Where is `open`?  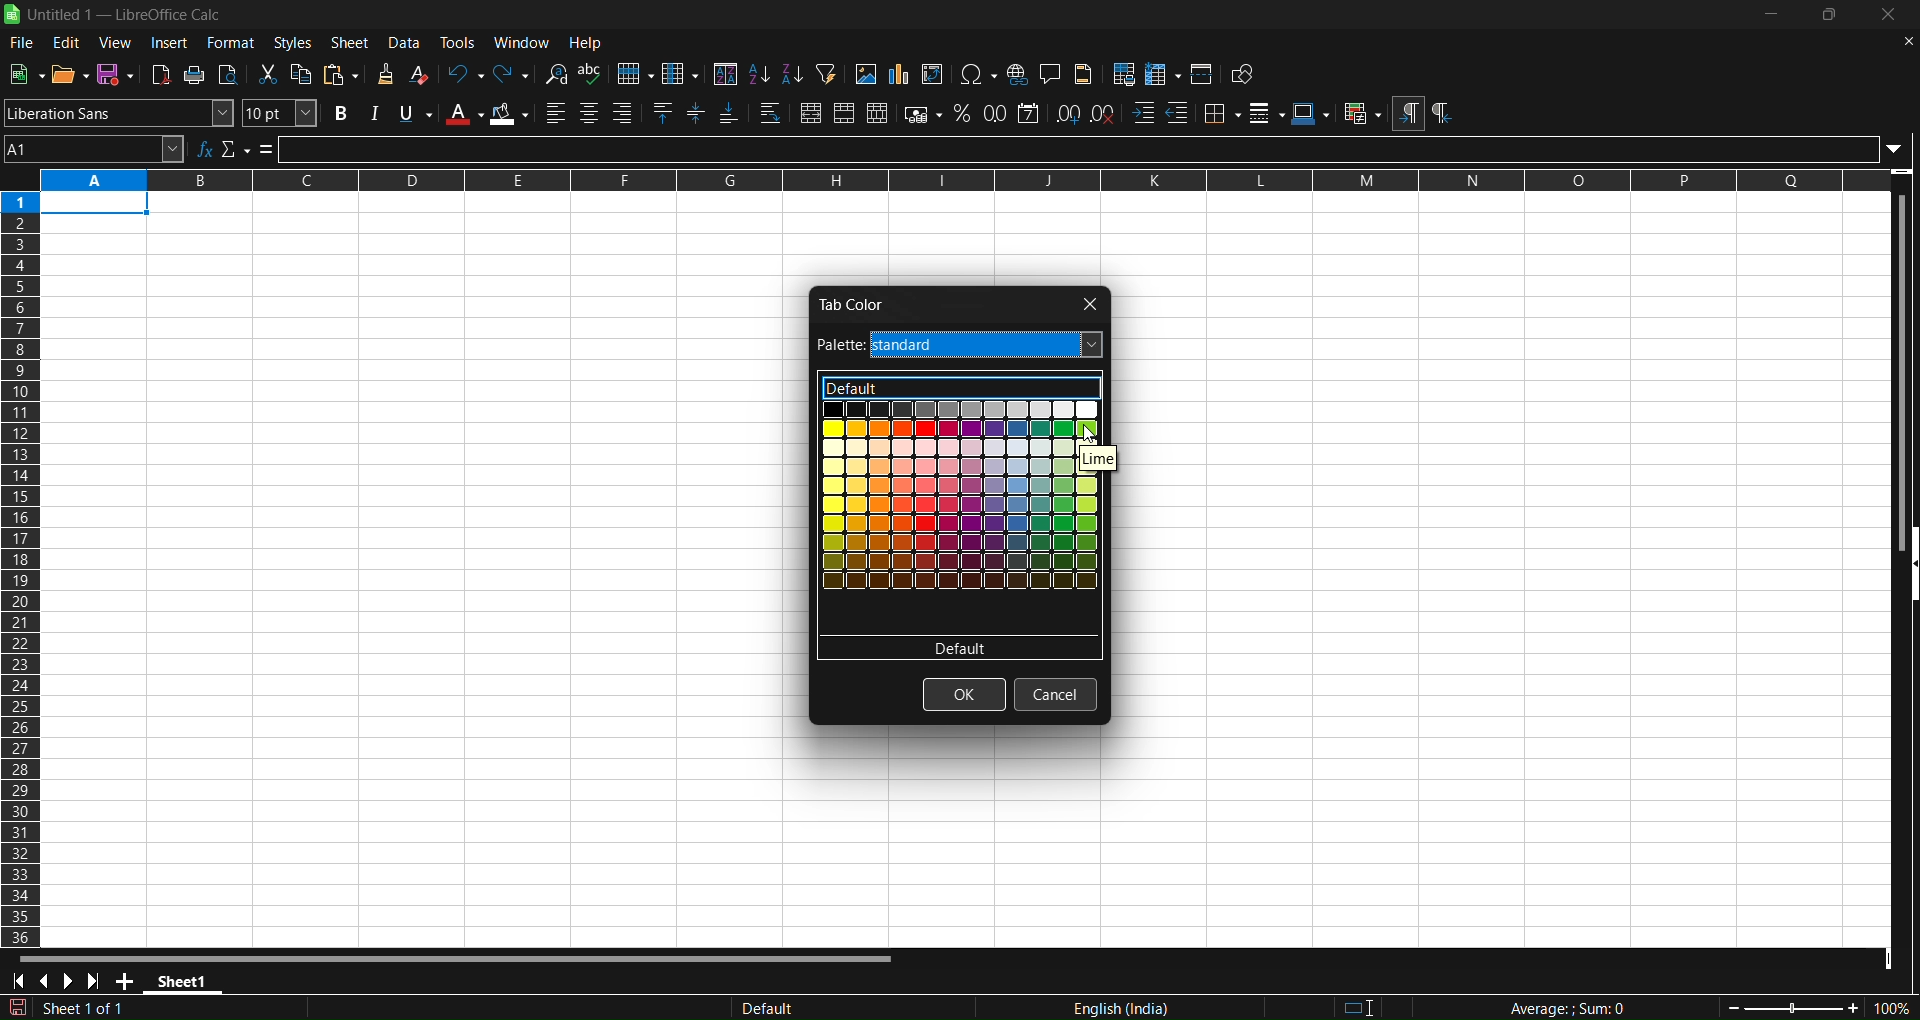
open is located at coordinates (68, 73).